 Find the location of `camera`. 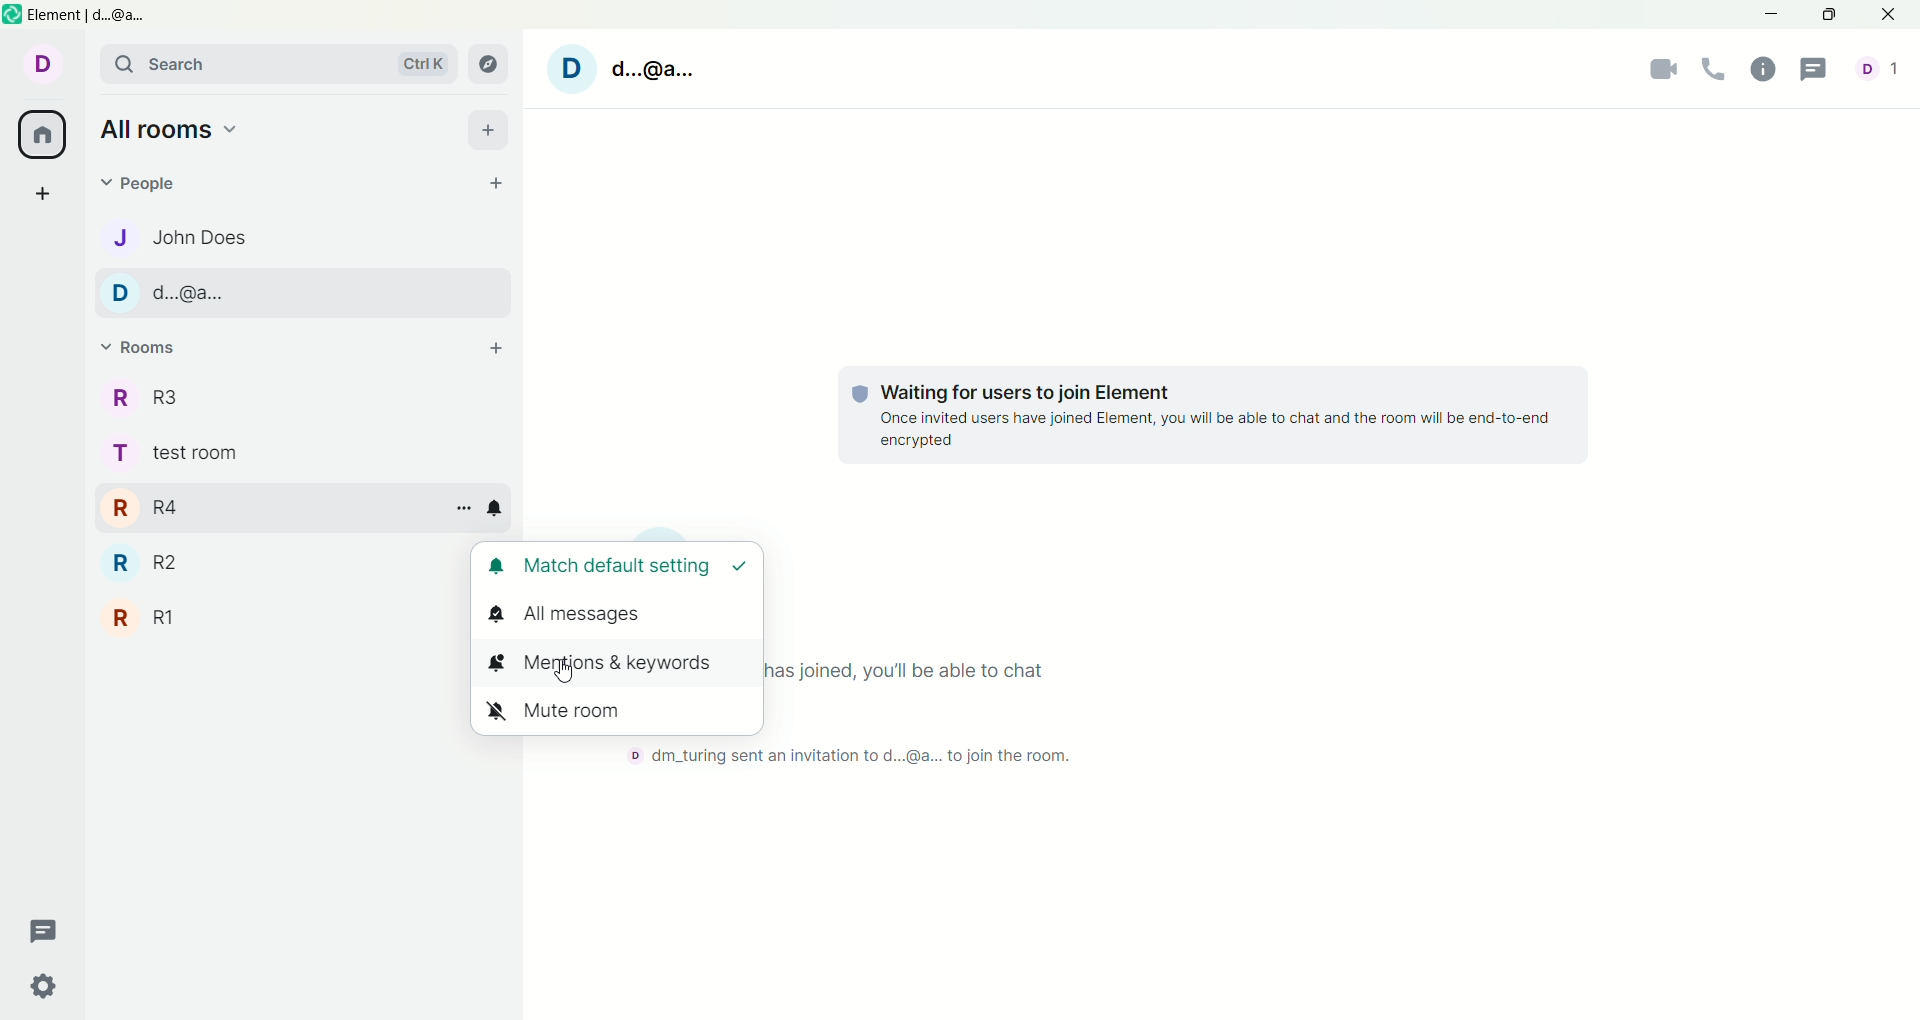

camera is located at coordinates (1660, 71).